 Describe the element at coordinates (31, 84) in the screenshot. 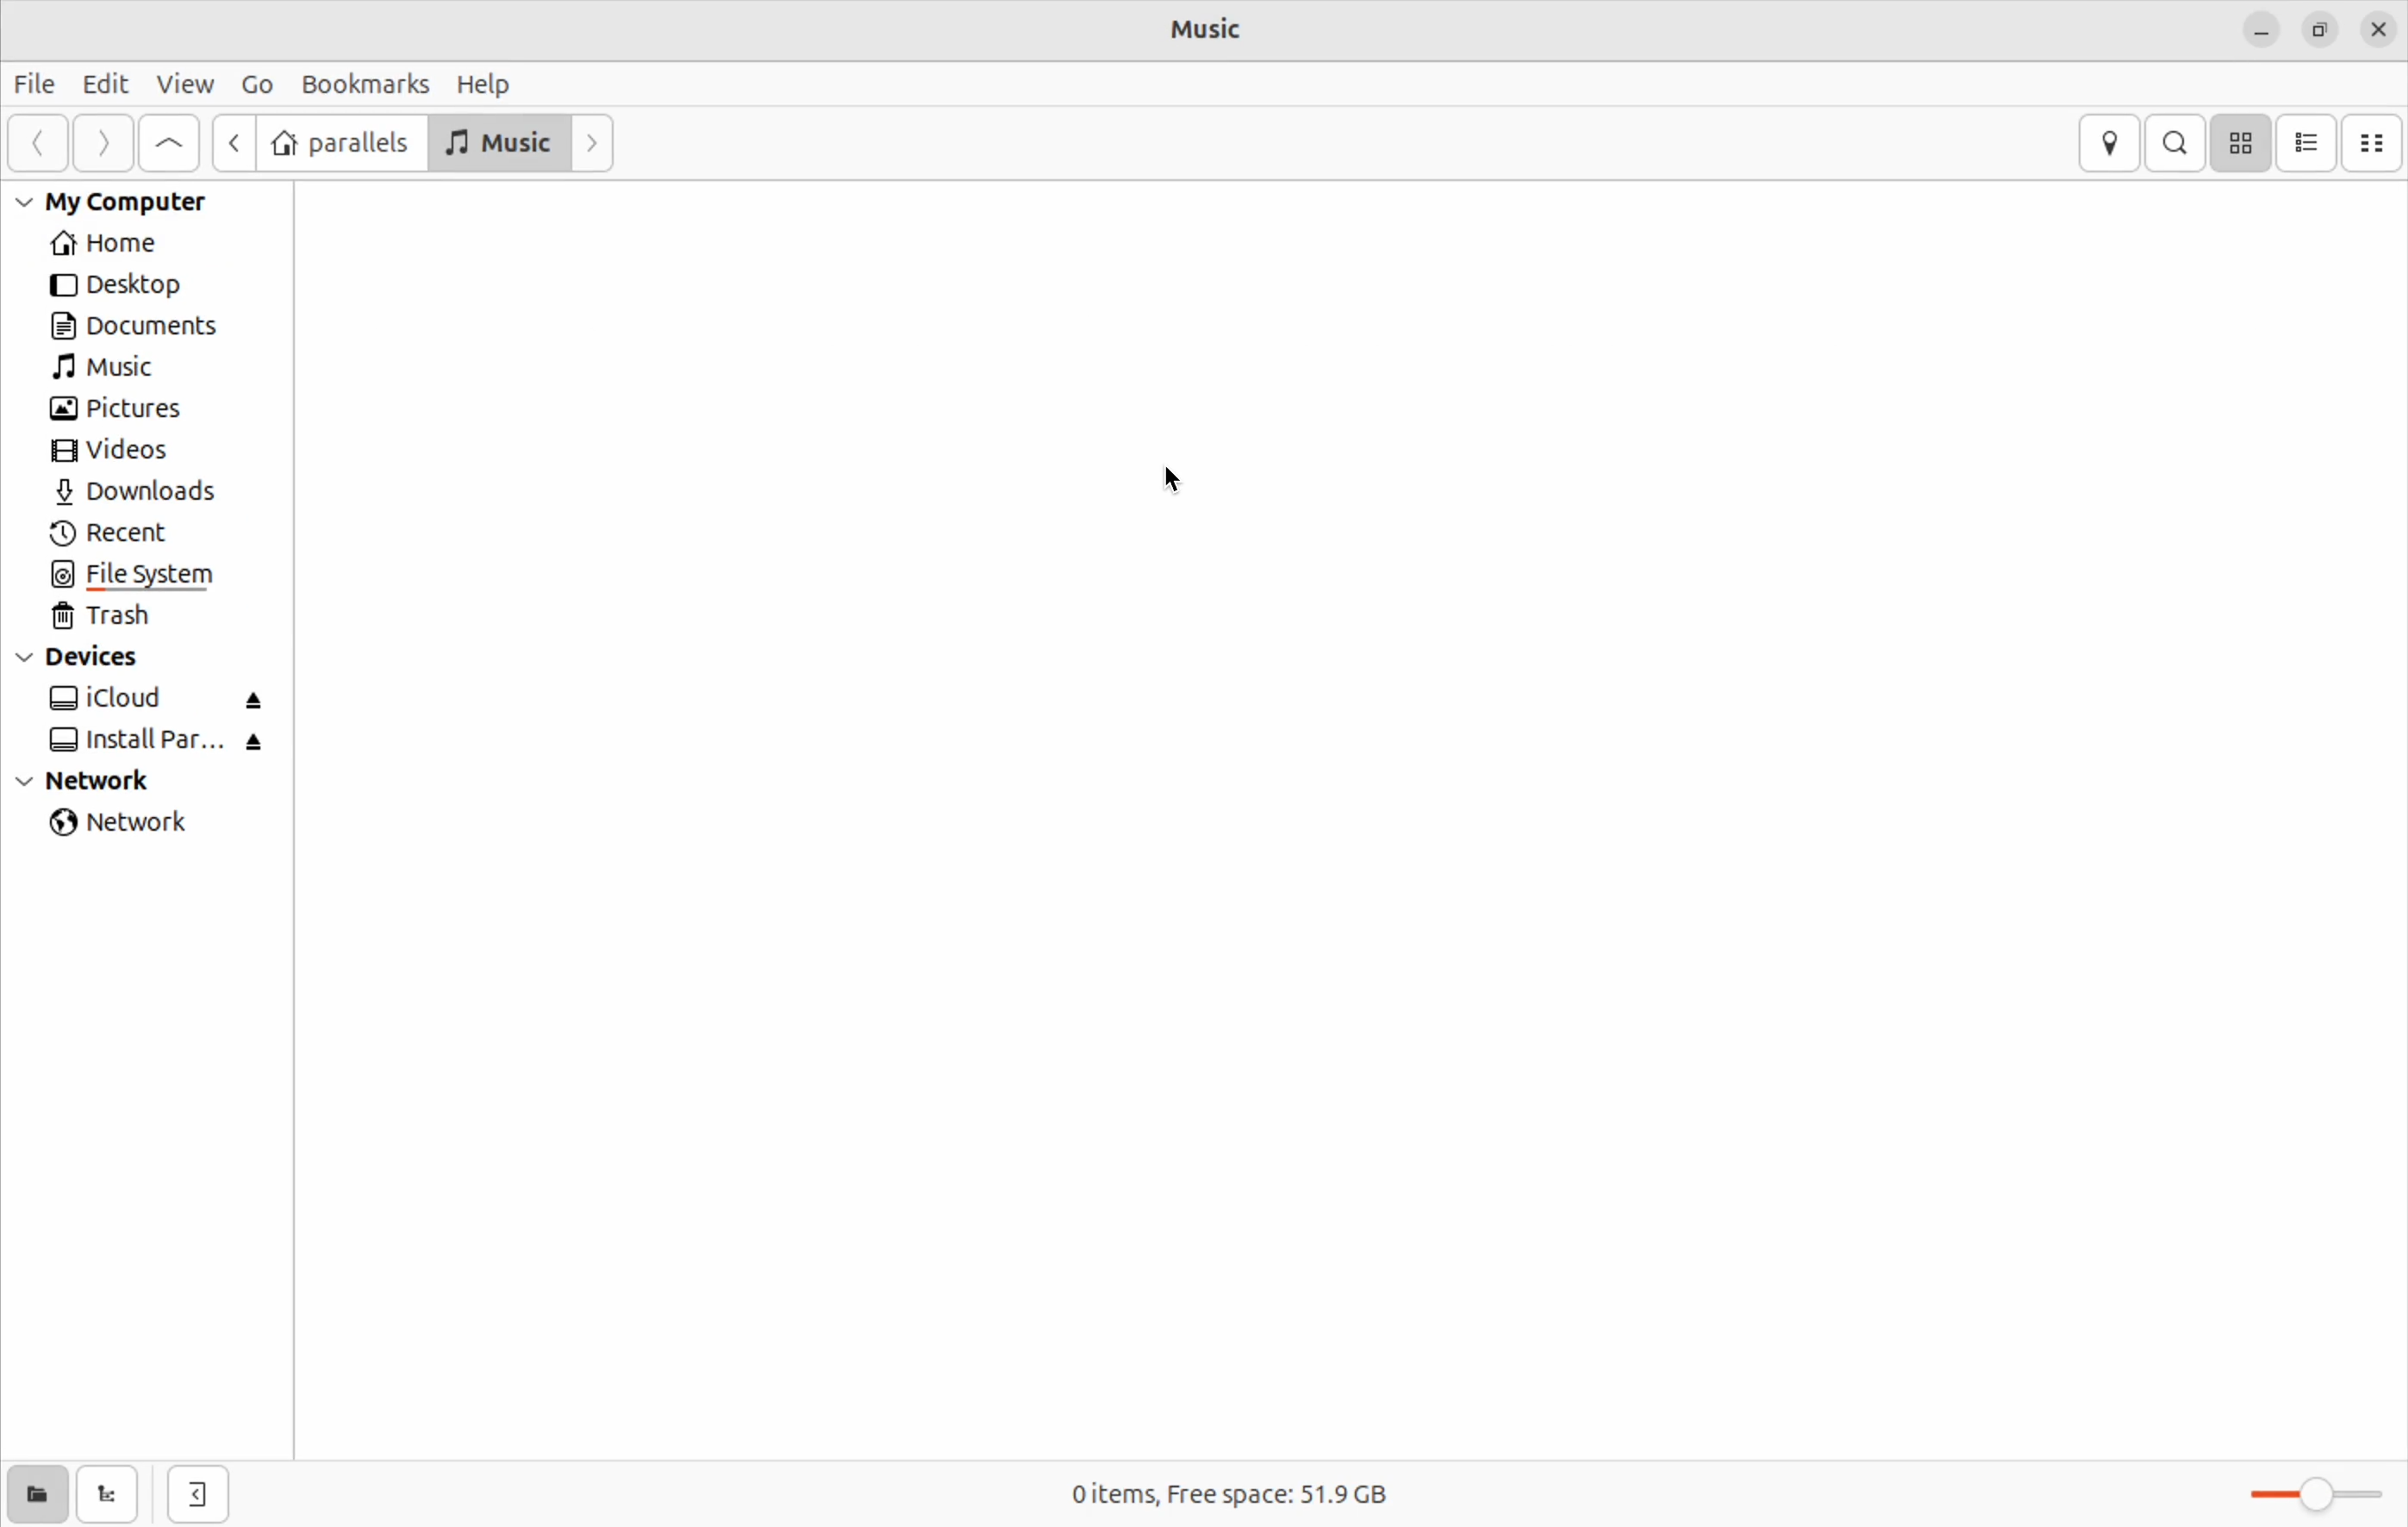

I see `file` at that location.